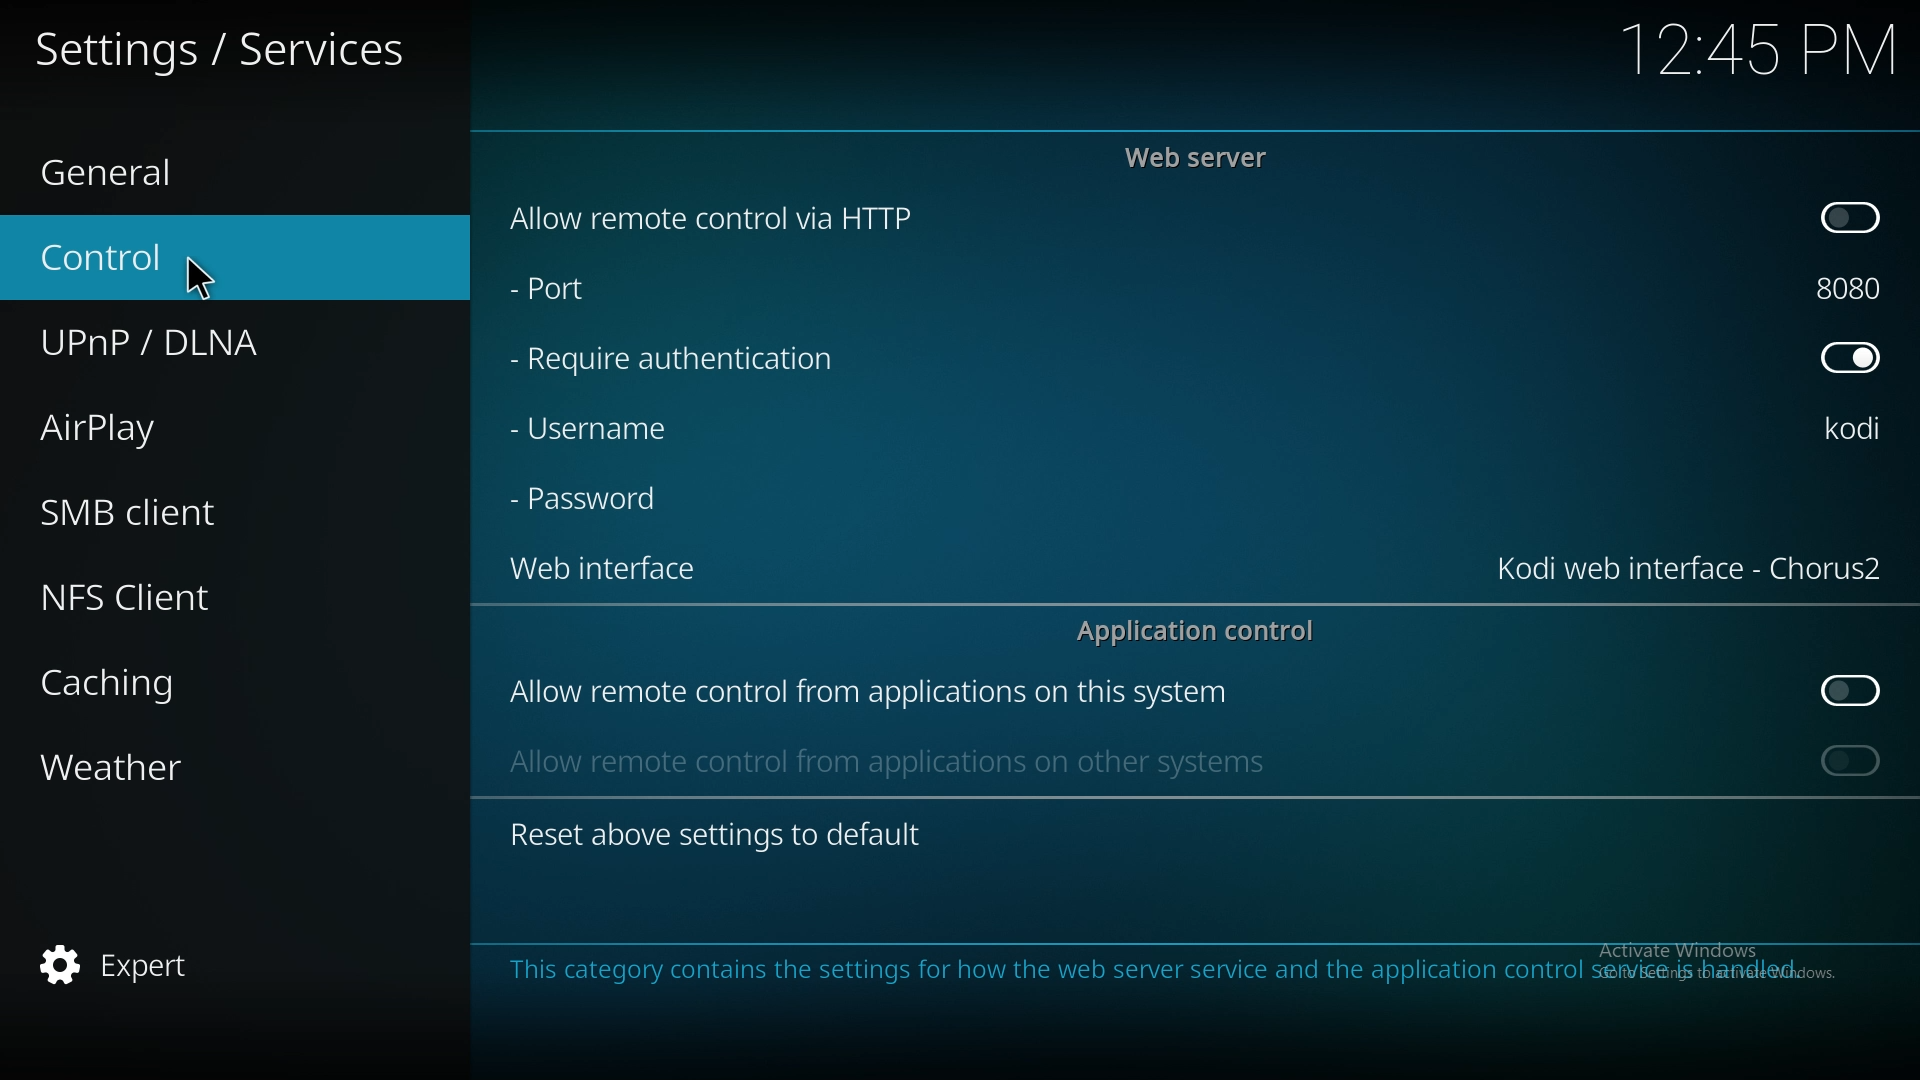 The height and width of the screenshot is (1080, 1920). I want to click on info, so click(1165, 970).